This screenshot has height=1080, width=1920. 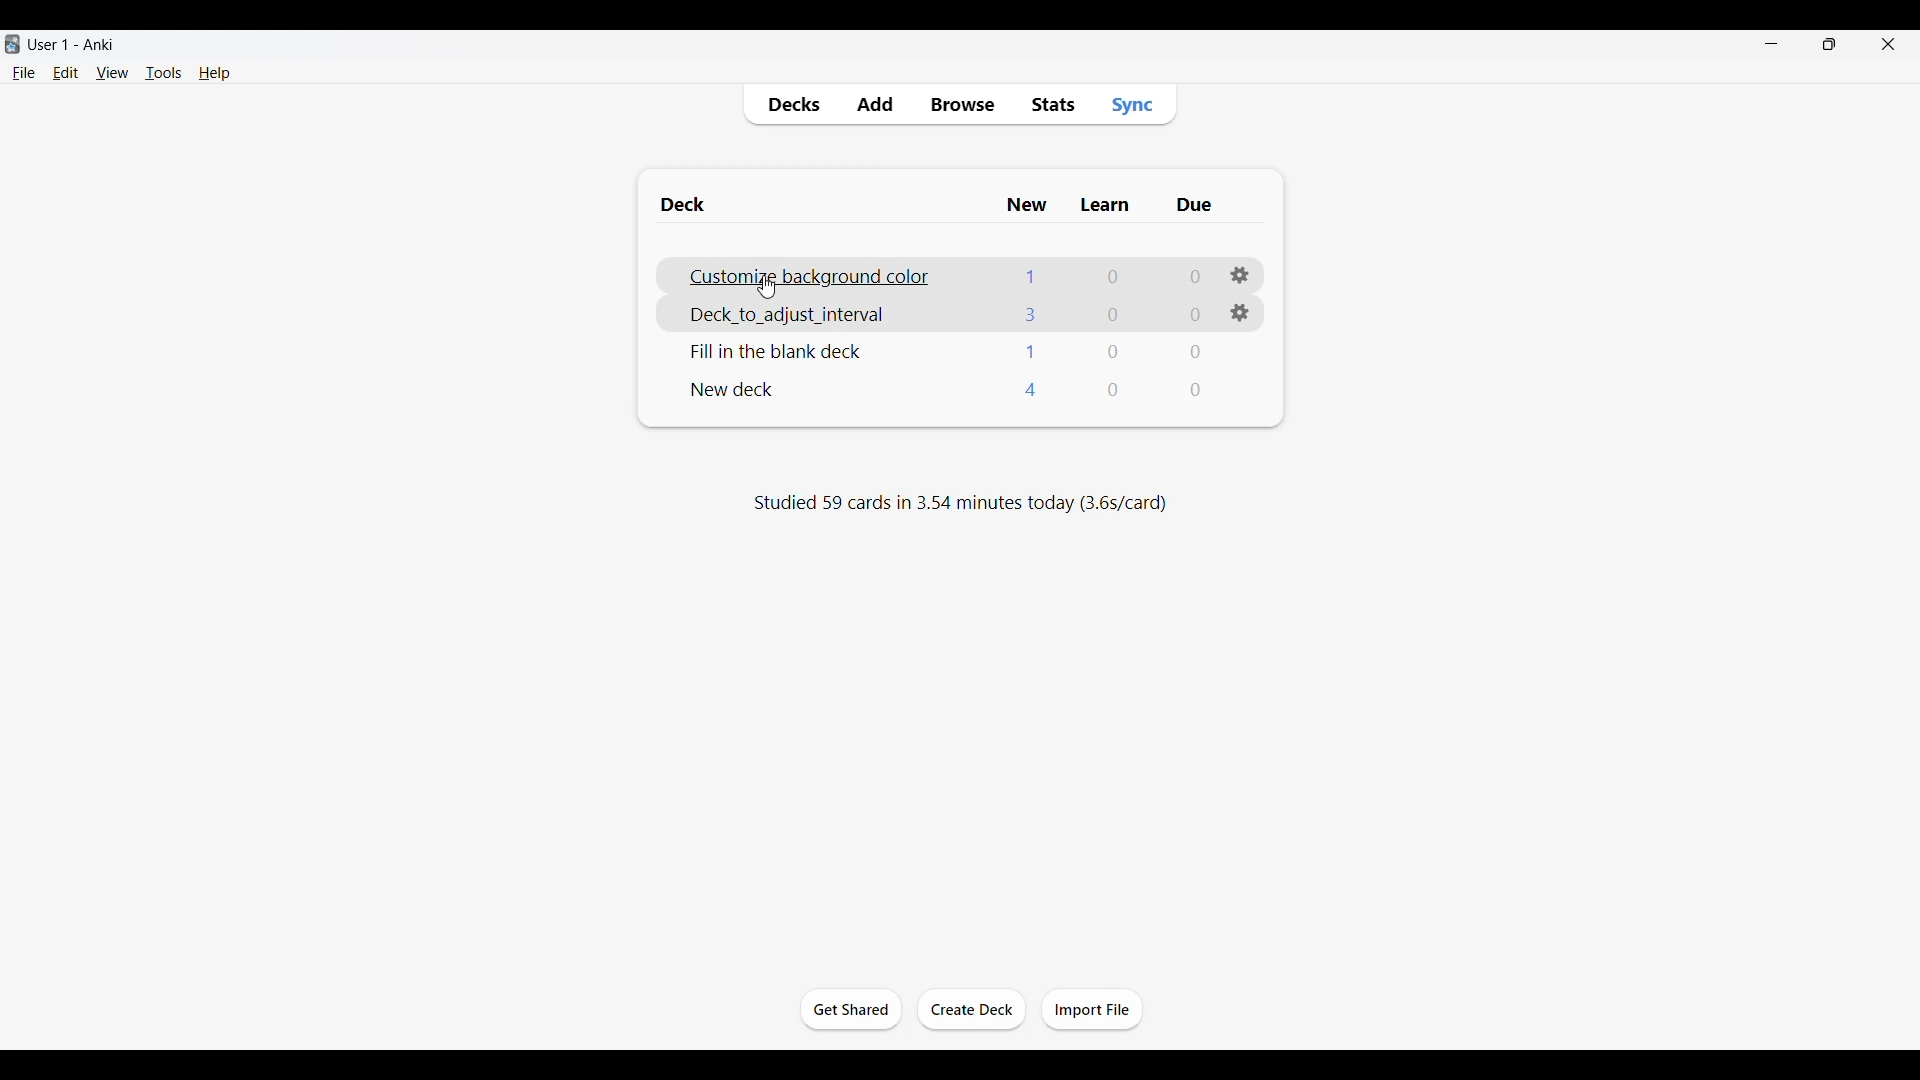 I want to click on Settings of new deck, so click(x=1240, y=275).